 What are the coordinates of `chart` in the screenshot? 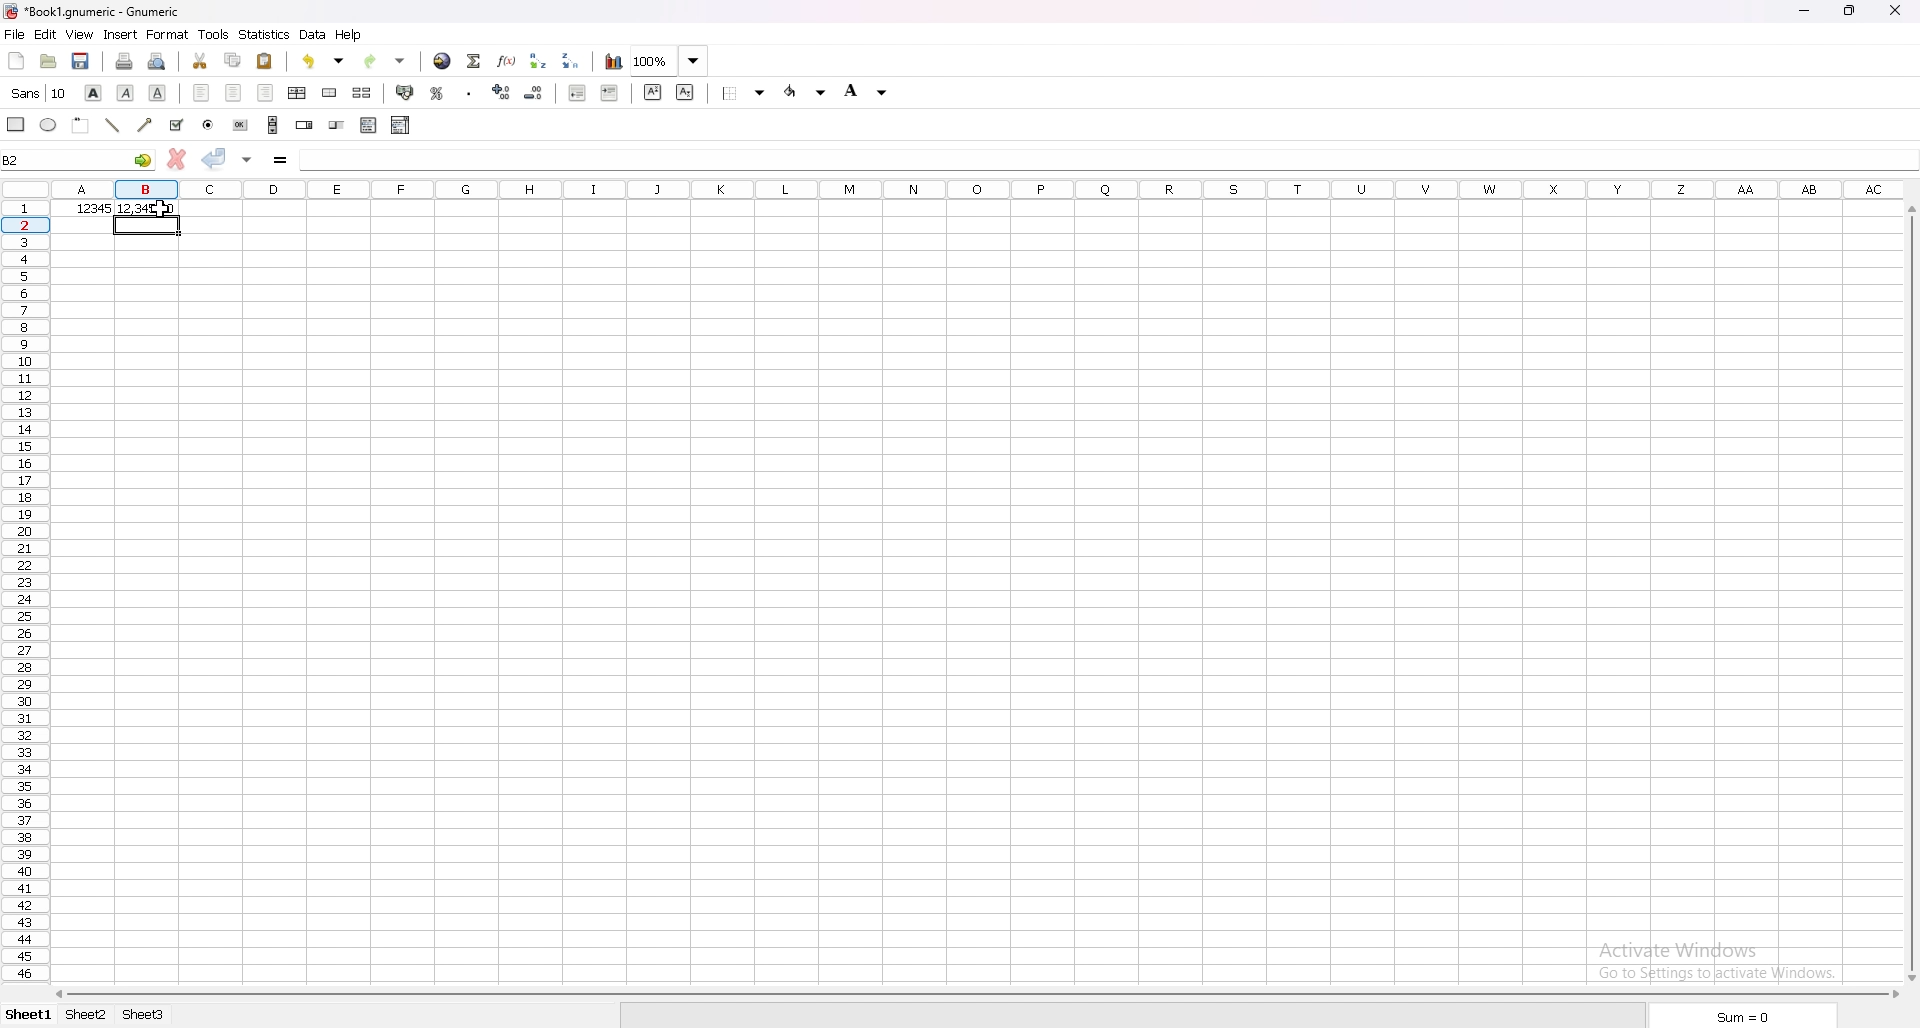 It's located at (614, 62).